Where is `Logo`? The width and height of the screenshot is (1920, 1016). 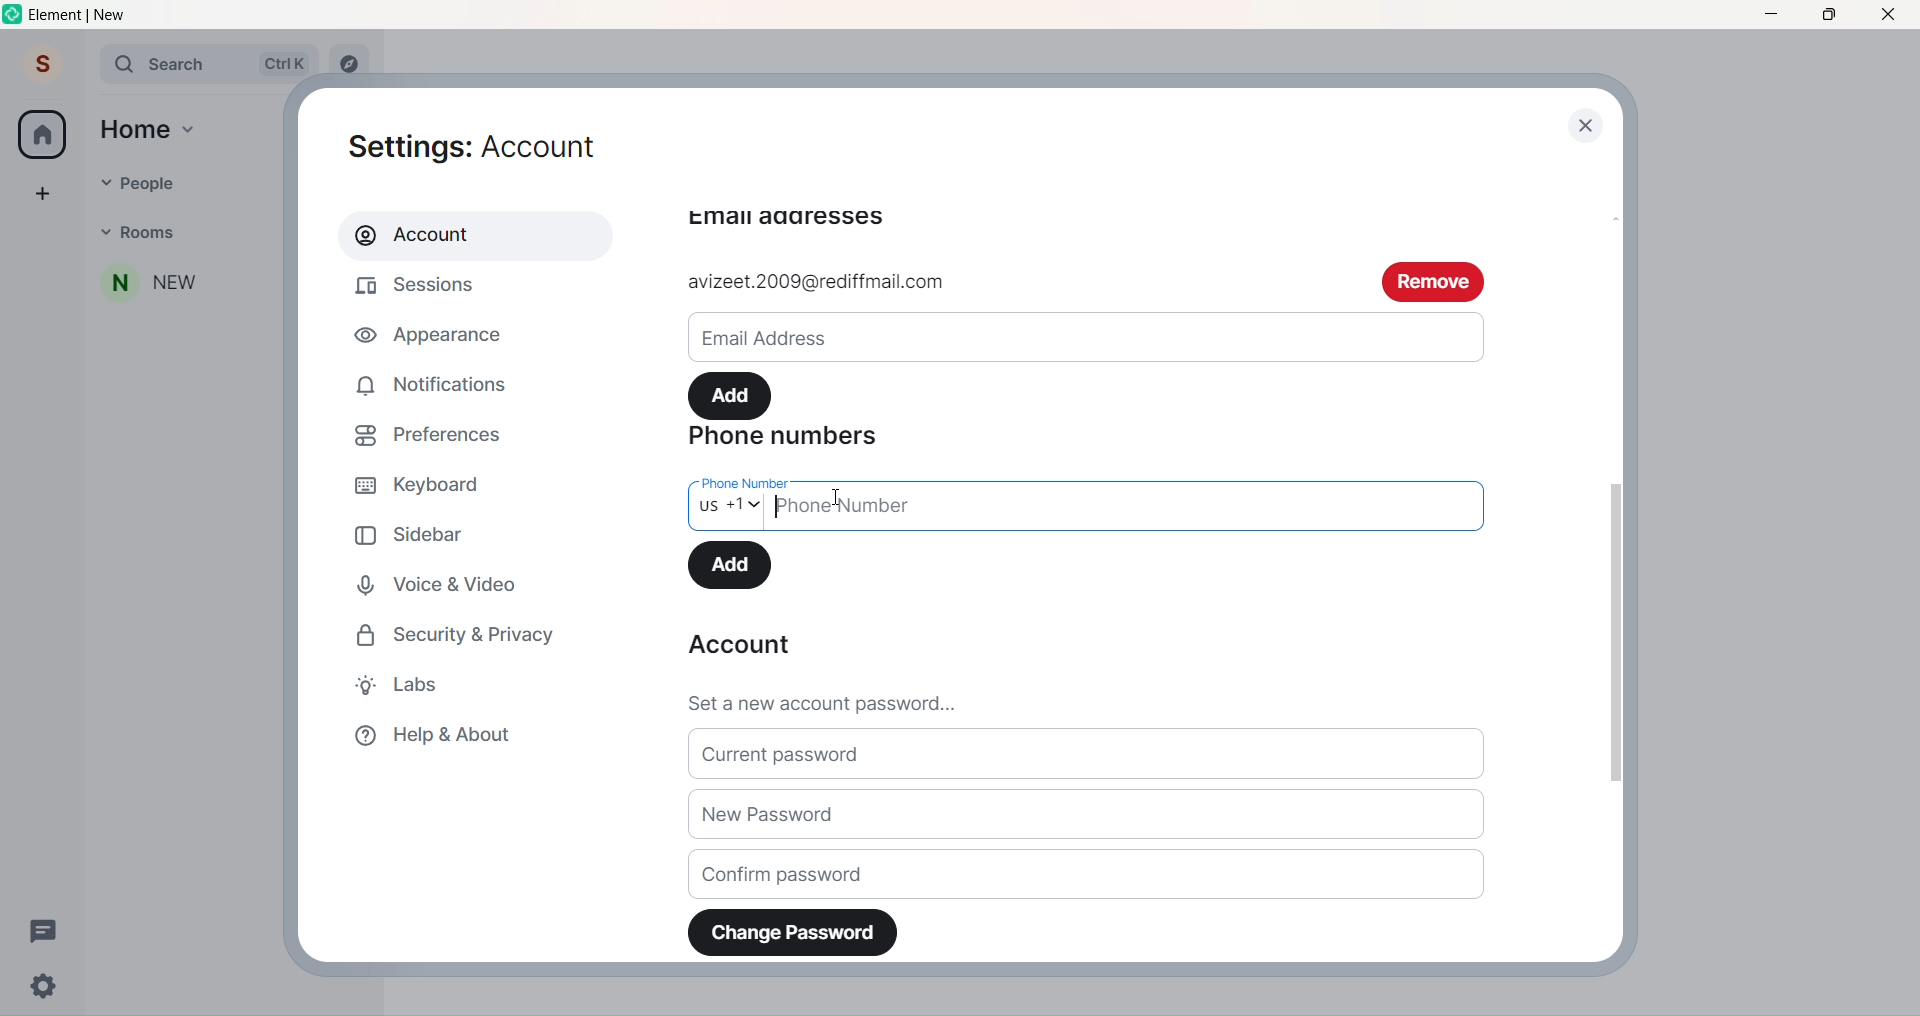
Logo is located at coordinates (12, 16).